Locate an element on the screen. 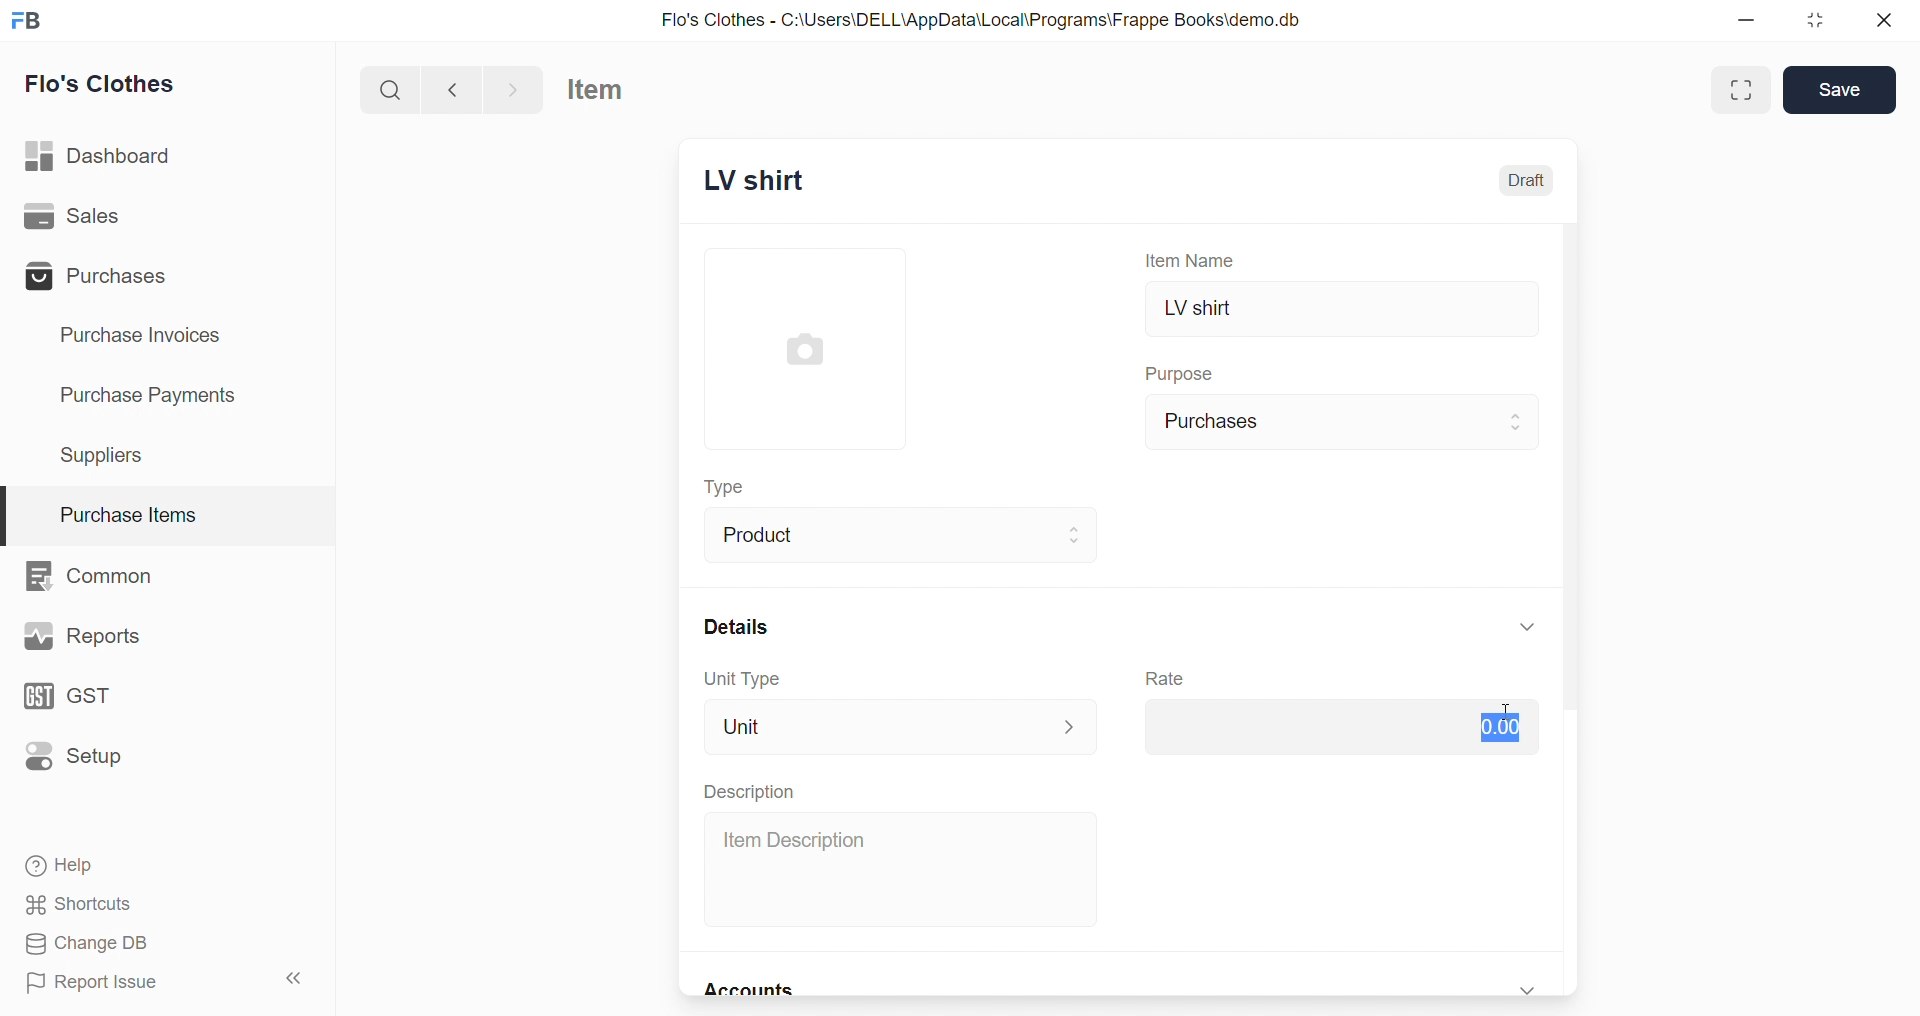 This screenshot has height=1016, width=1920. expand/collapse is located at coordinates (1528, 626).